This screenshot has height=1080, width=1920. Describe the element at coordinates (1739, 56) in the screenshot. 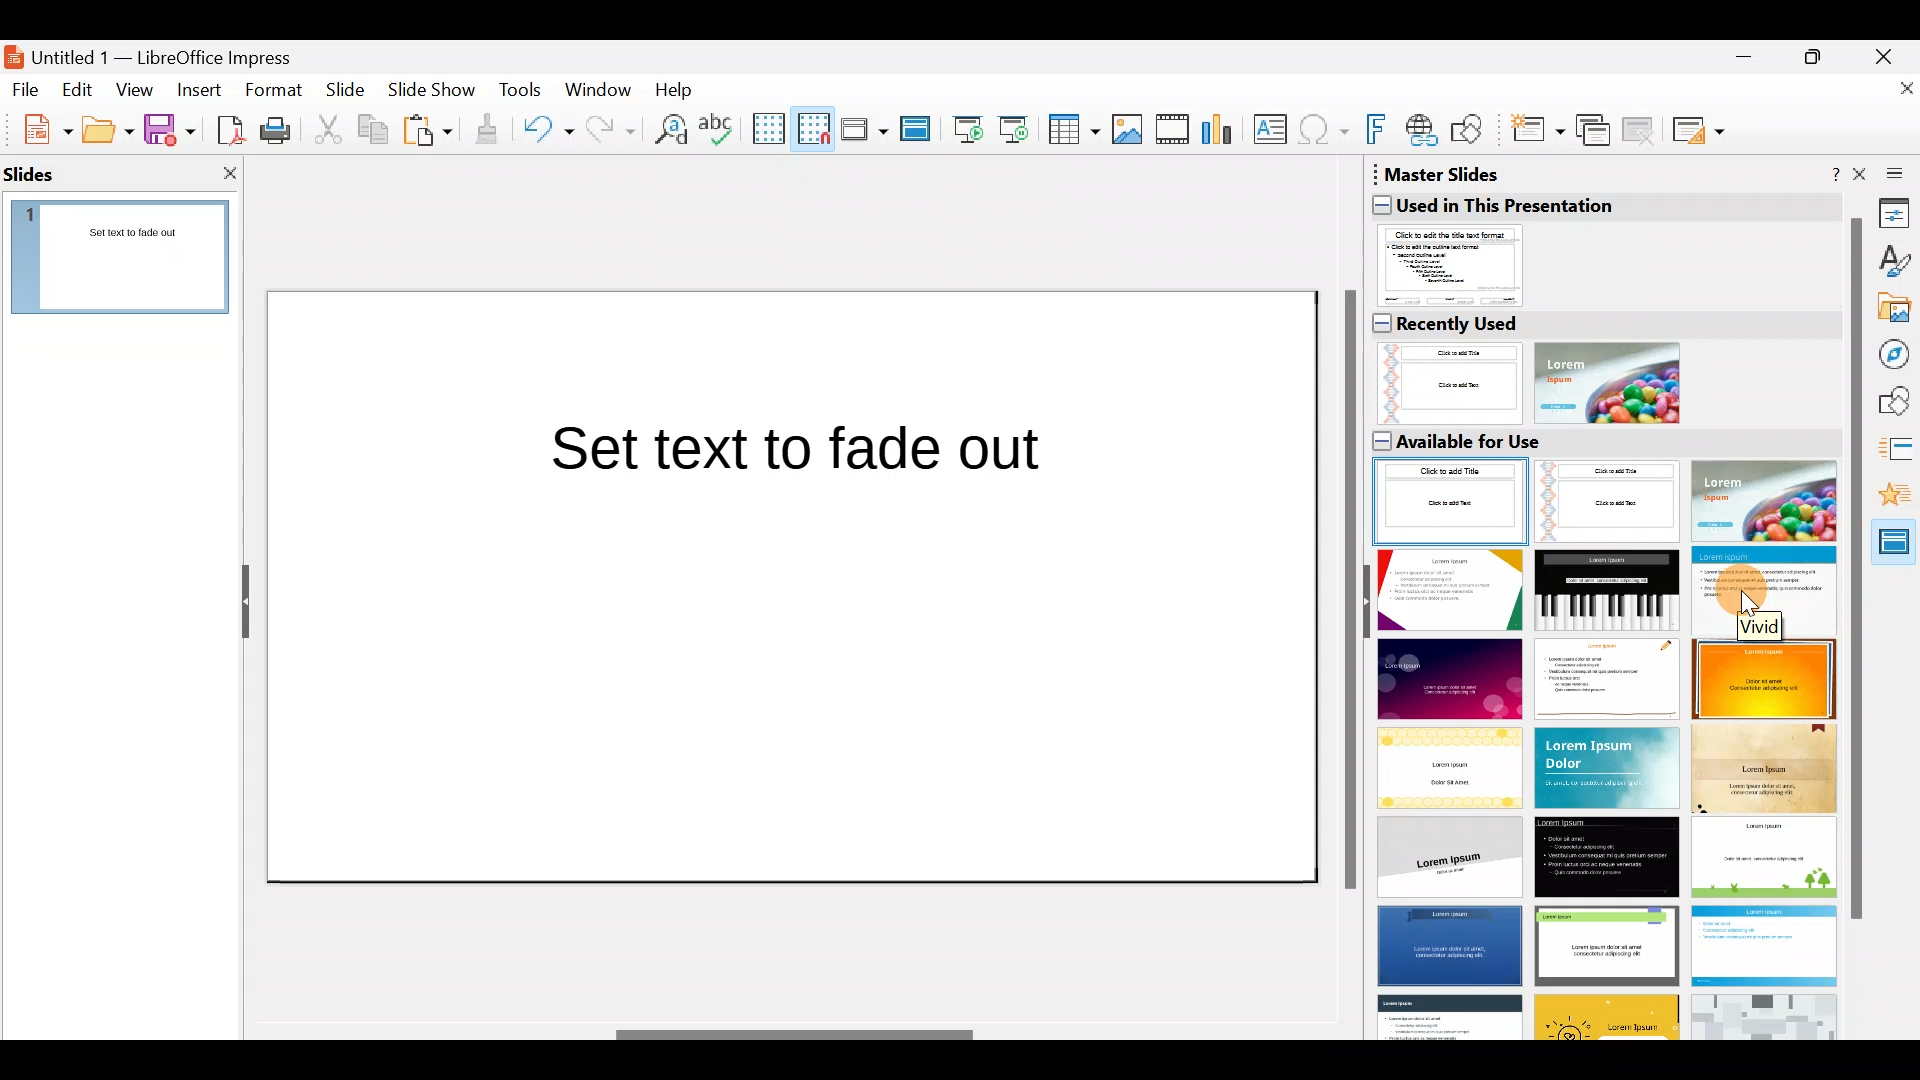

I see `Minimise` at that location.